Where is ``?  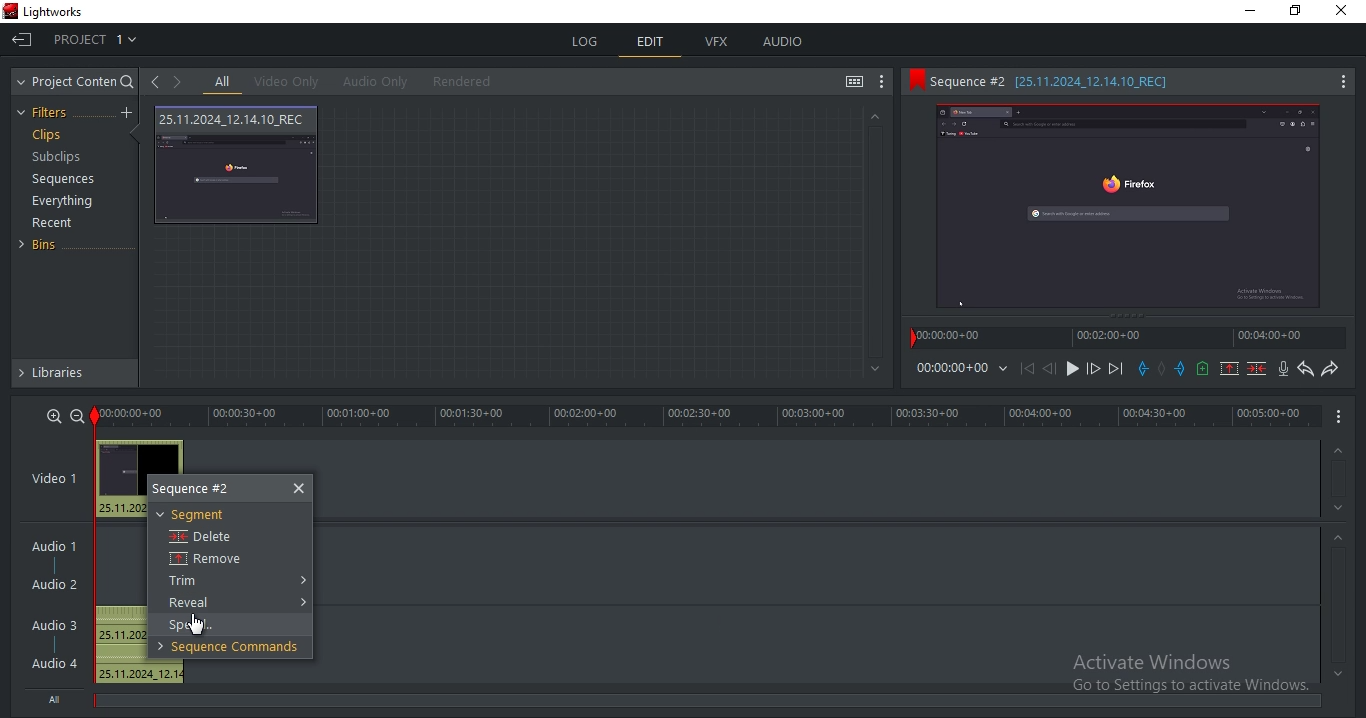
 is located at coordinates (178, 82).